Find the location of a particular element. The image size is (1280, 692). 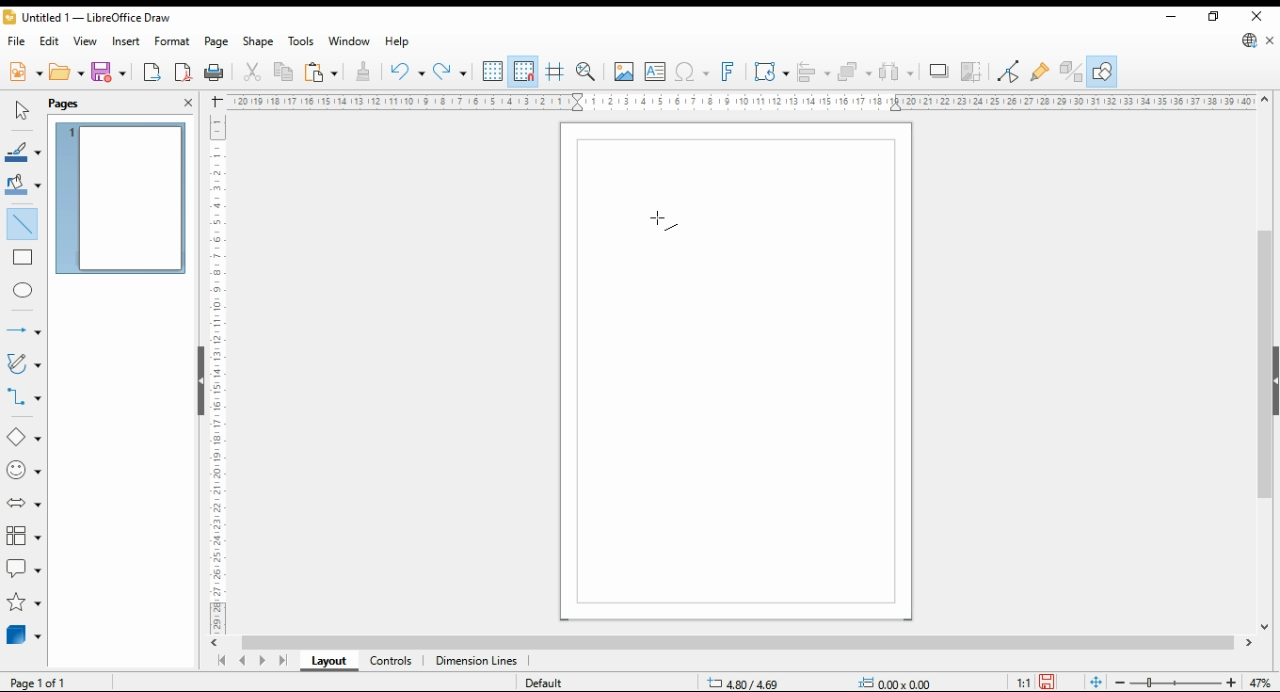

scroll bar is located at coordinates (198, 379).